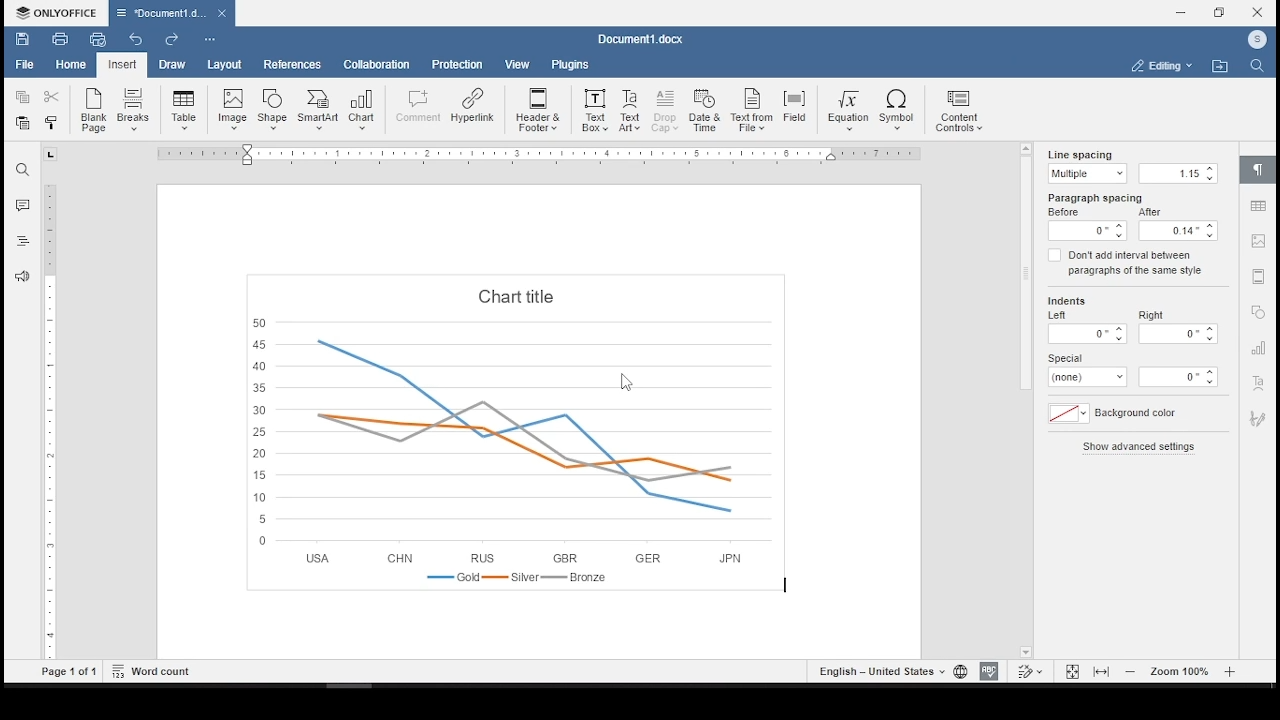 The image size is (1280, 720). Describe the element at coordinates (455, 65) in the screenshot. I see `protection` at that location.